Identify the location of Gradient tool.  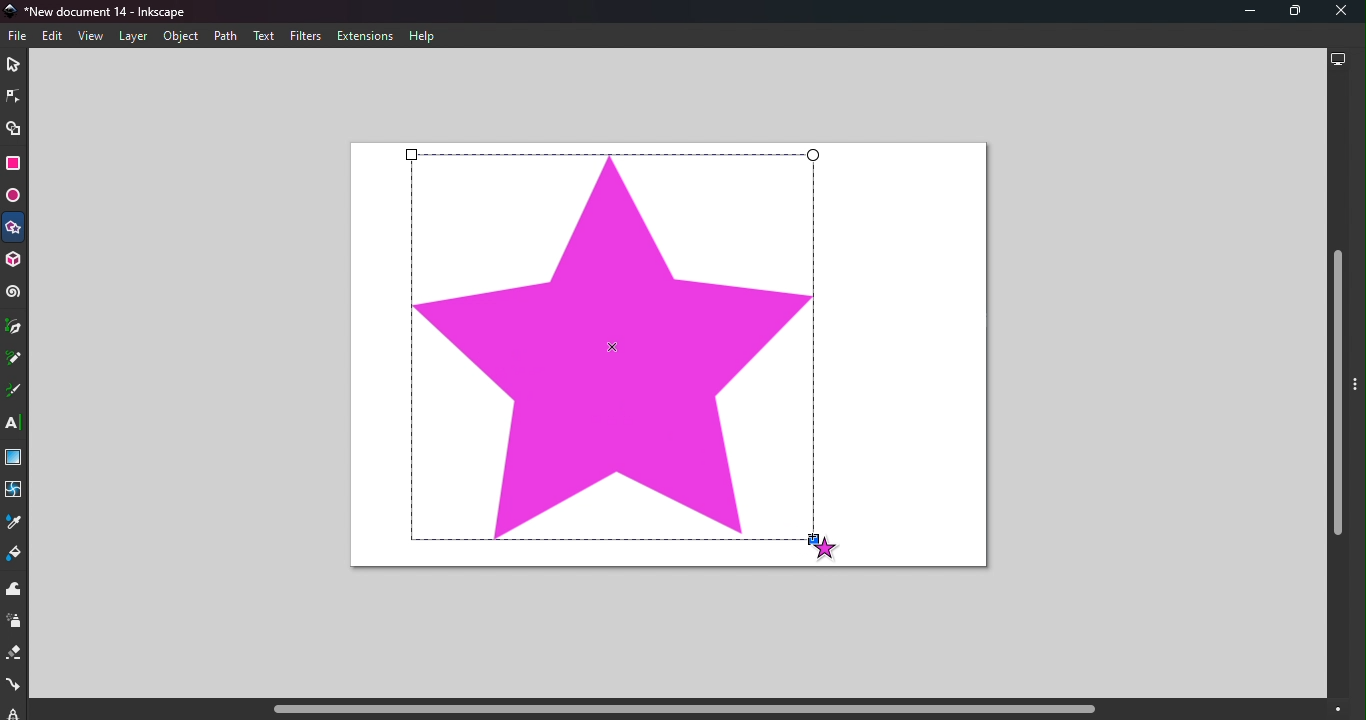
(15, 459).